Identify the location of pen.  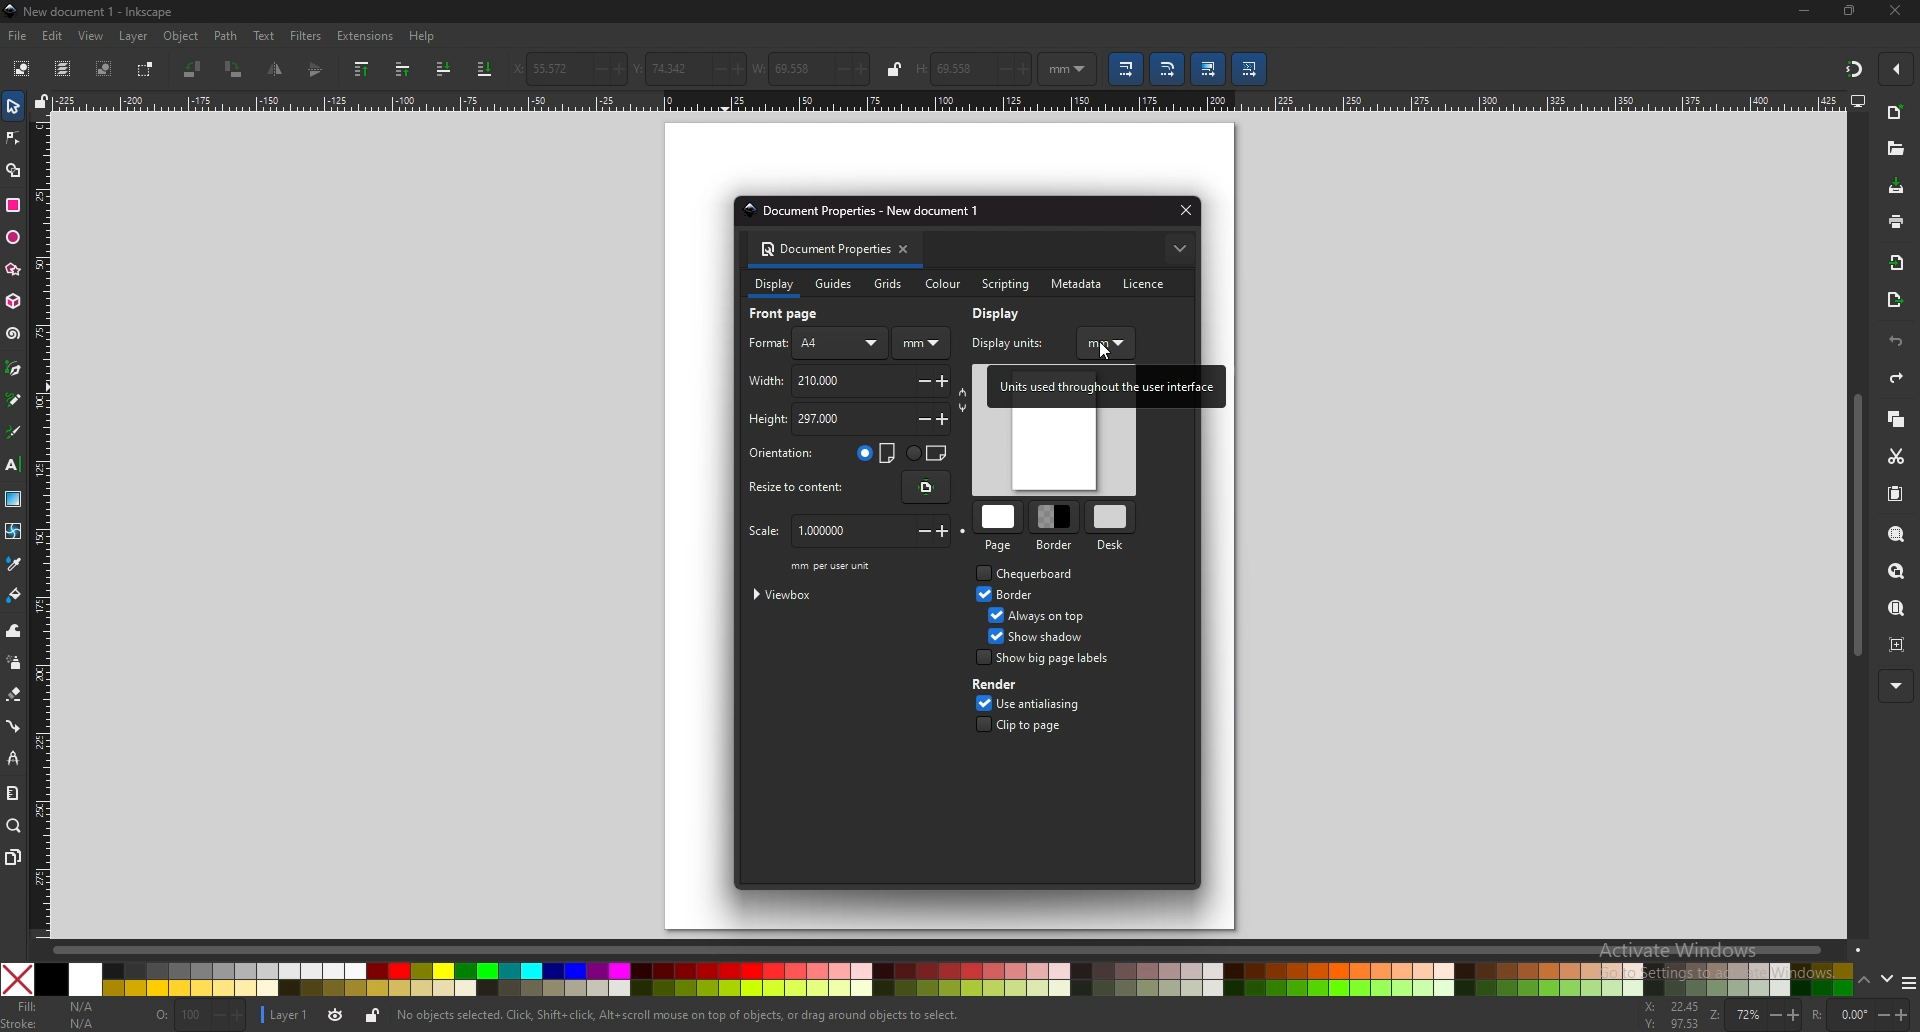
(14, 368).